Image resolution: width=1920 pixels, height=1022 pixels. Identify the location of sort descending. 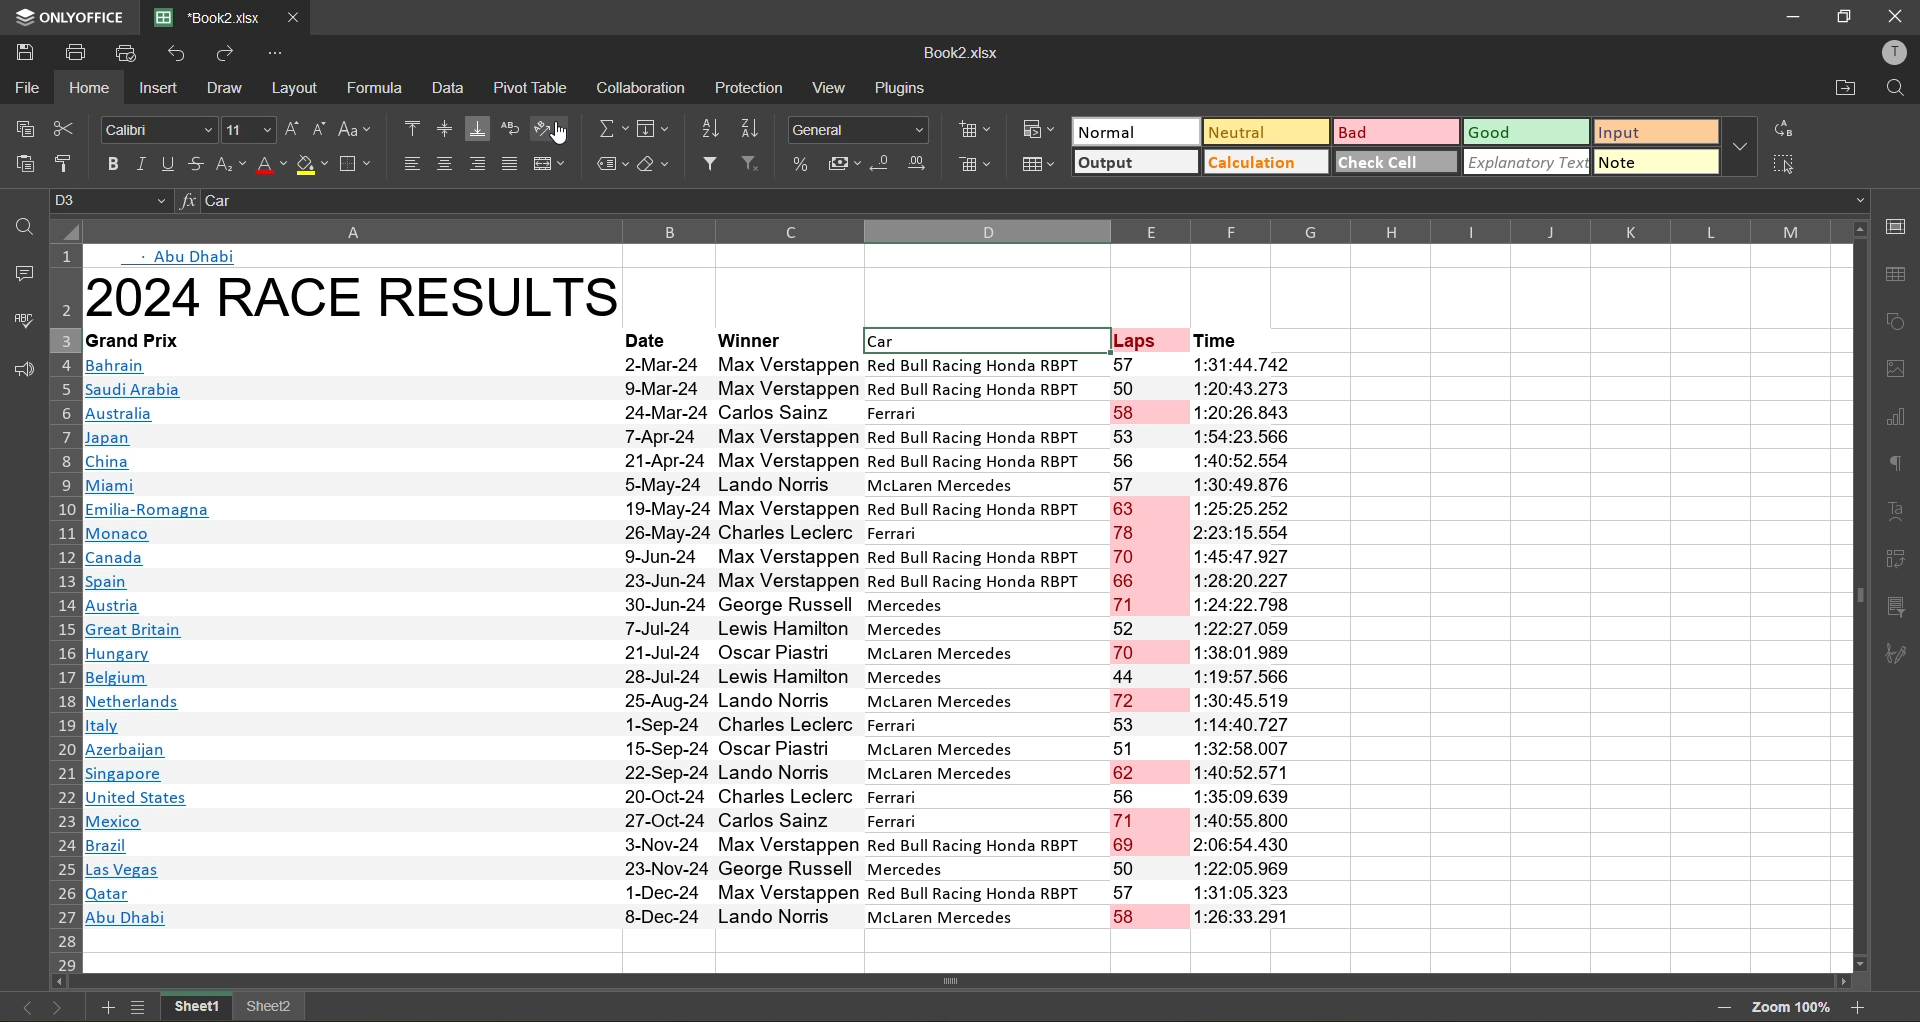
(755, 129).